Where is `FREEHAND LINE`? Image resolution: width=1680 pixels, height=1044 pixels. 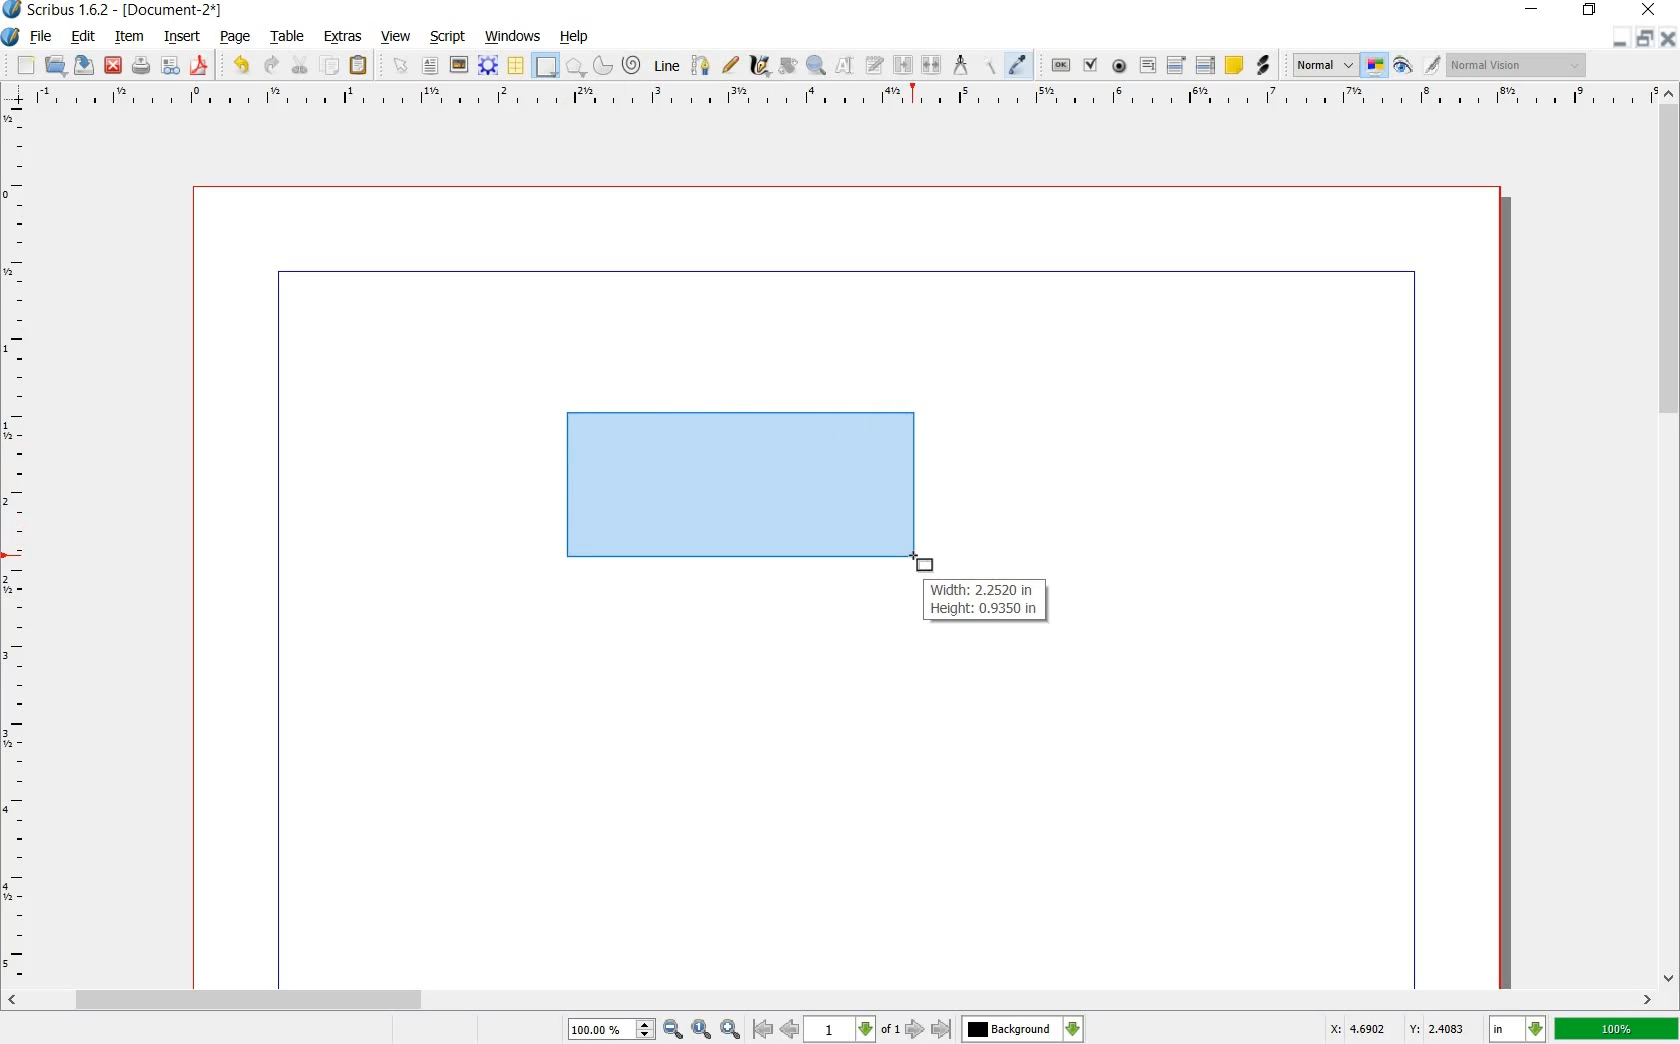 FREEHAND LINE is located at coordinates (731, 66).